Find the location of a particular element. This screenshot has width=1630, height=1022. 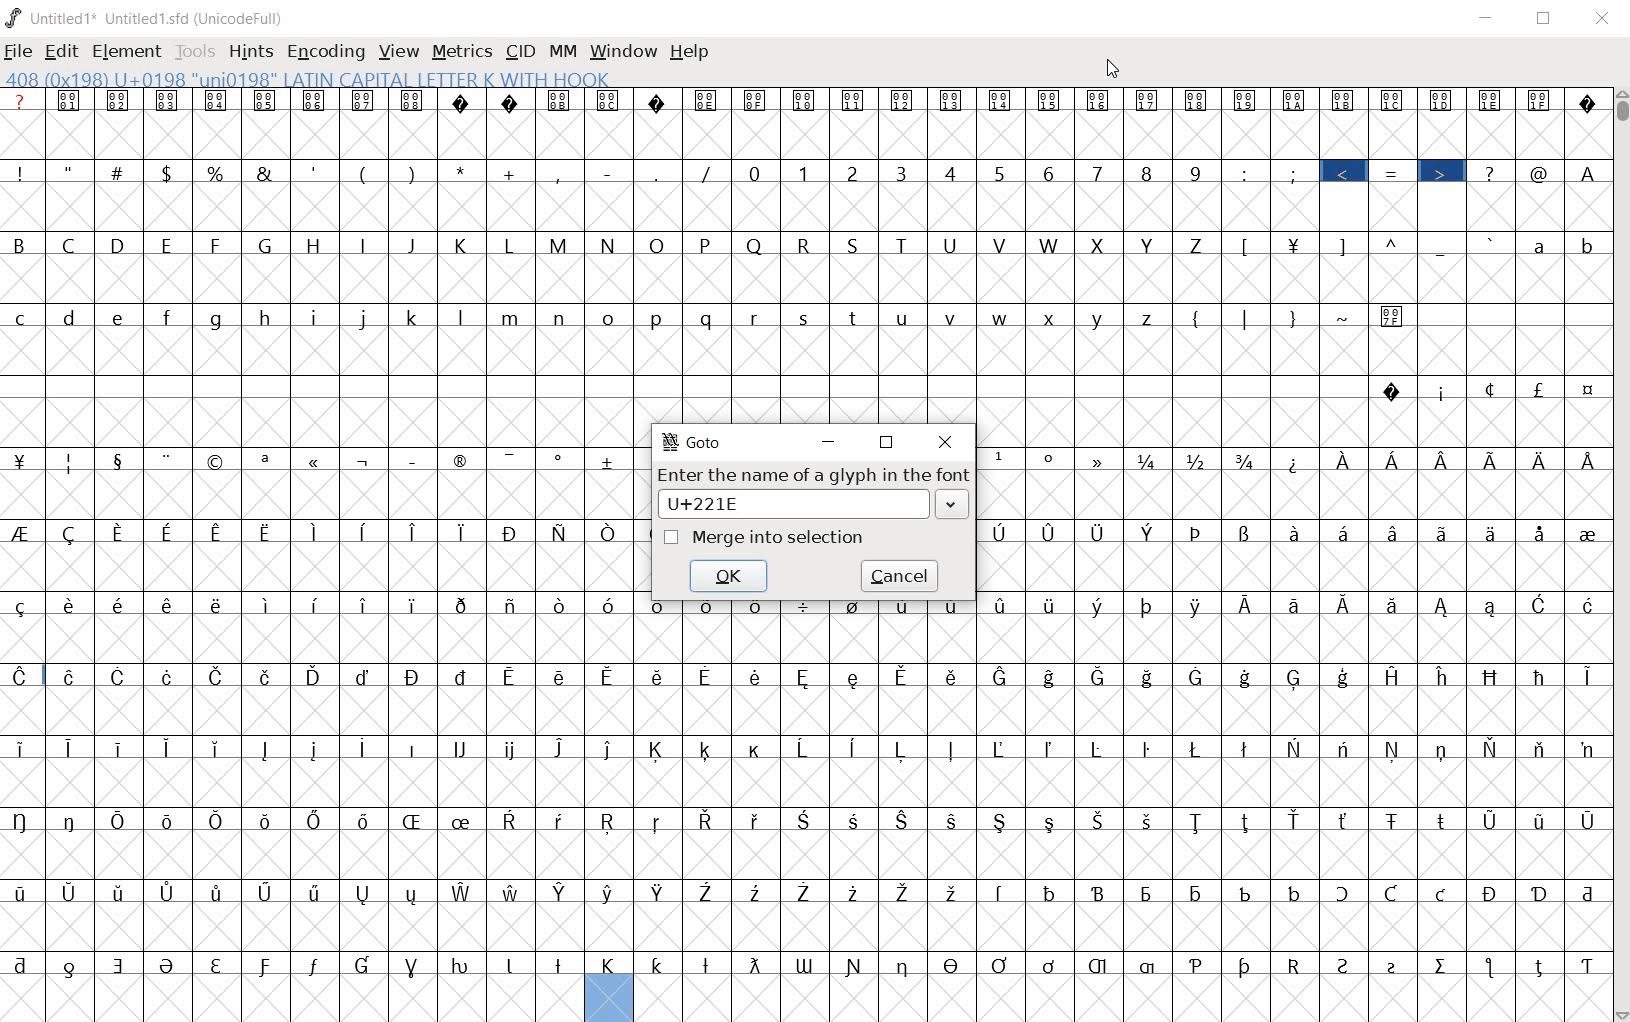

small letters c - z is located at coordinates (588, 315).